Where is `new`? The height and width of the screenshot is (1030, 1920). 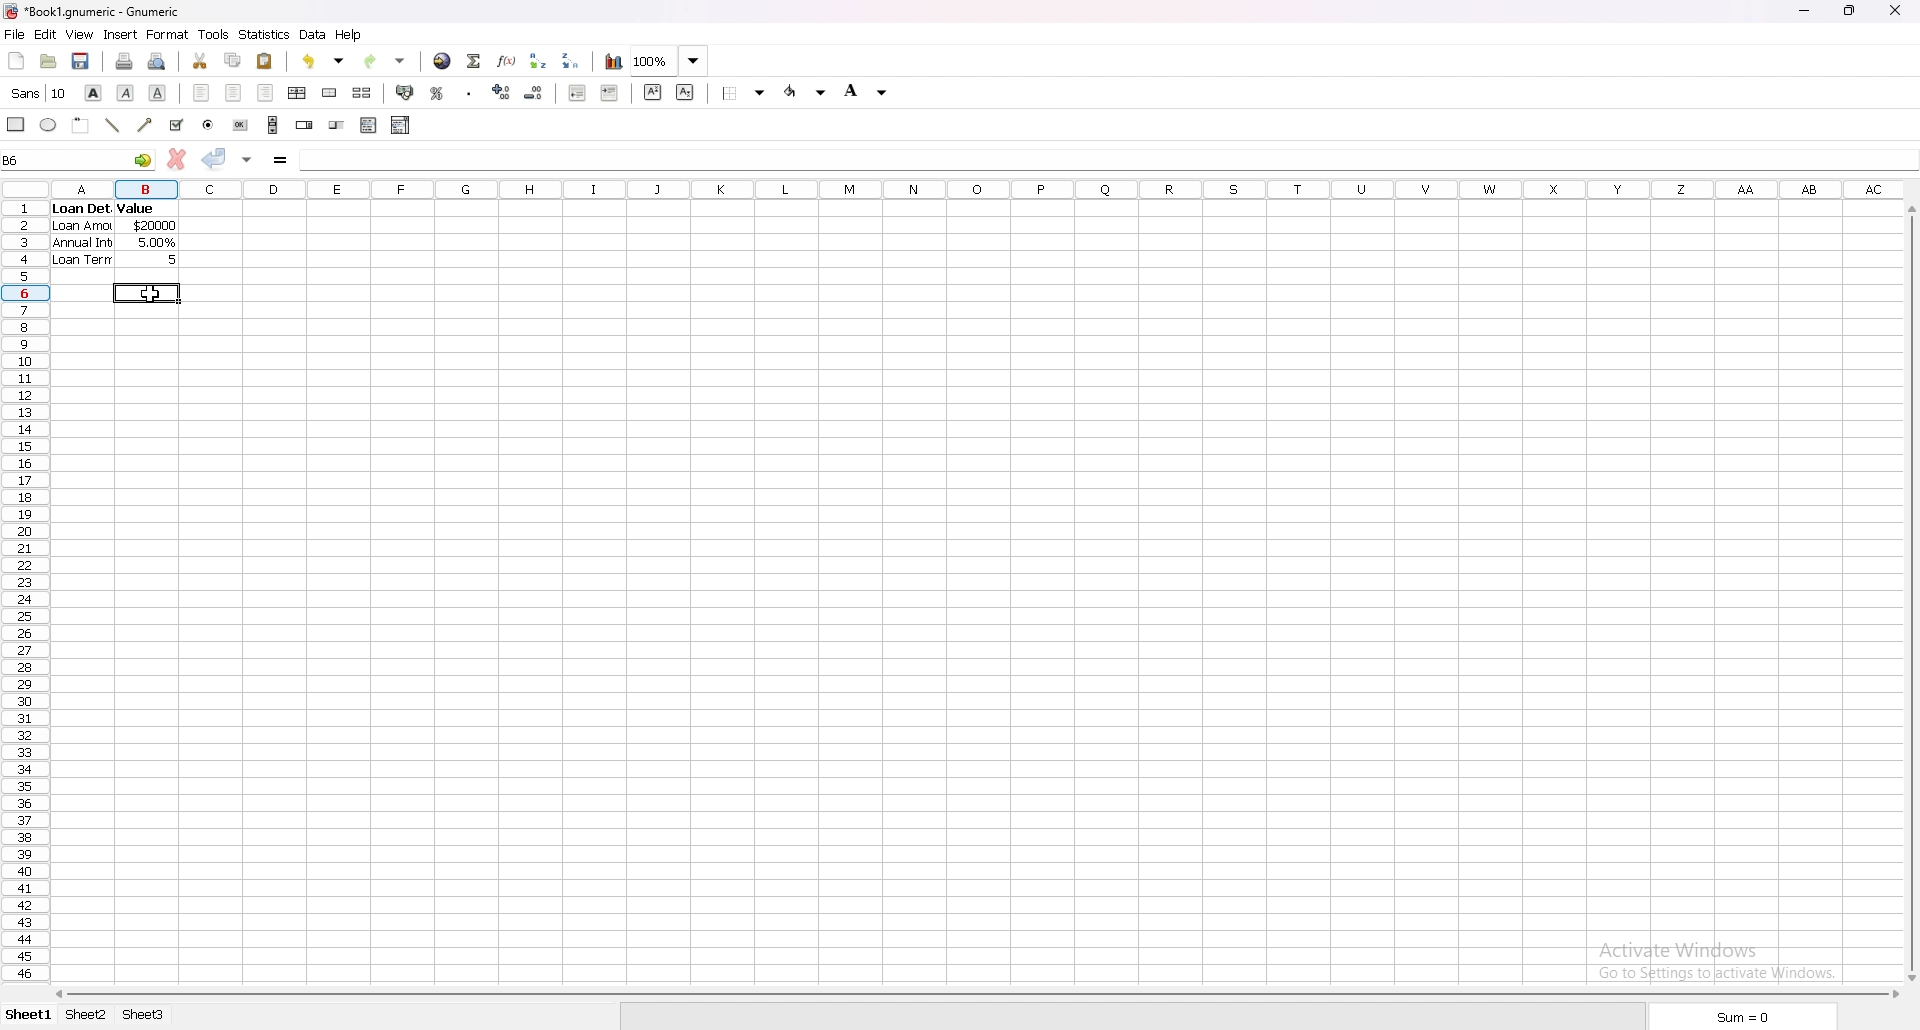
new is located at coordinates (17, 60).